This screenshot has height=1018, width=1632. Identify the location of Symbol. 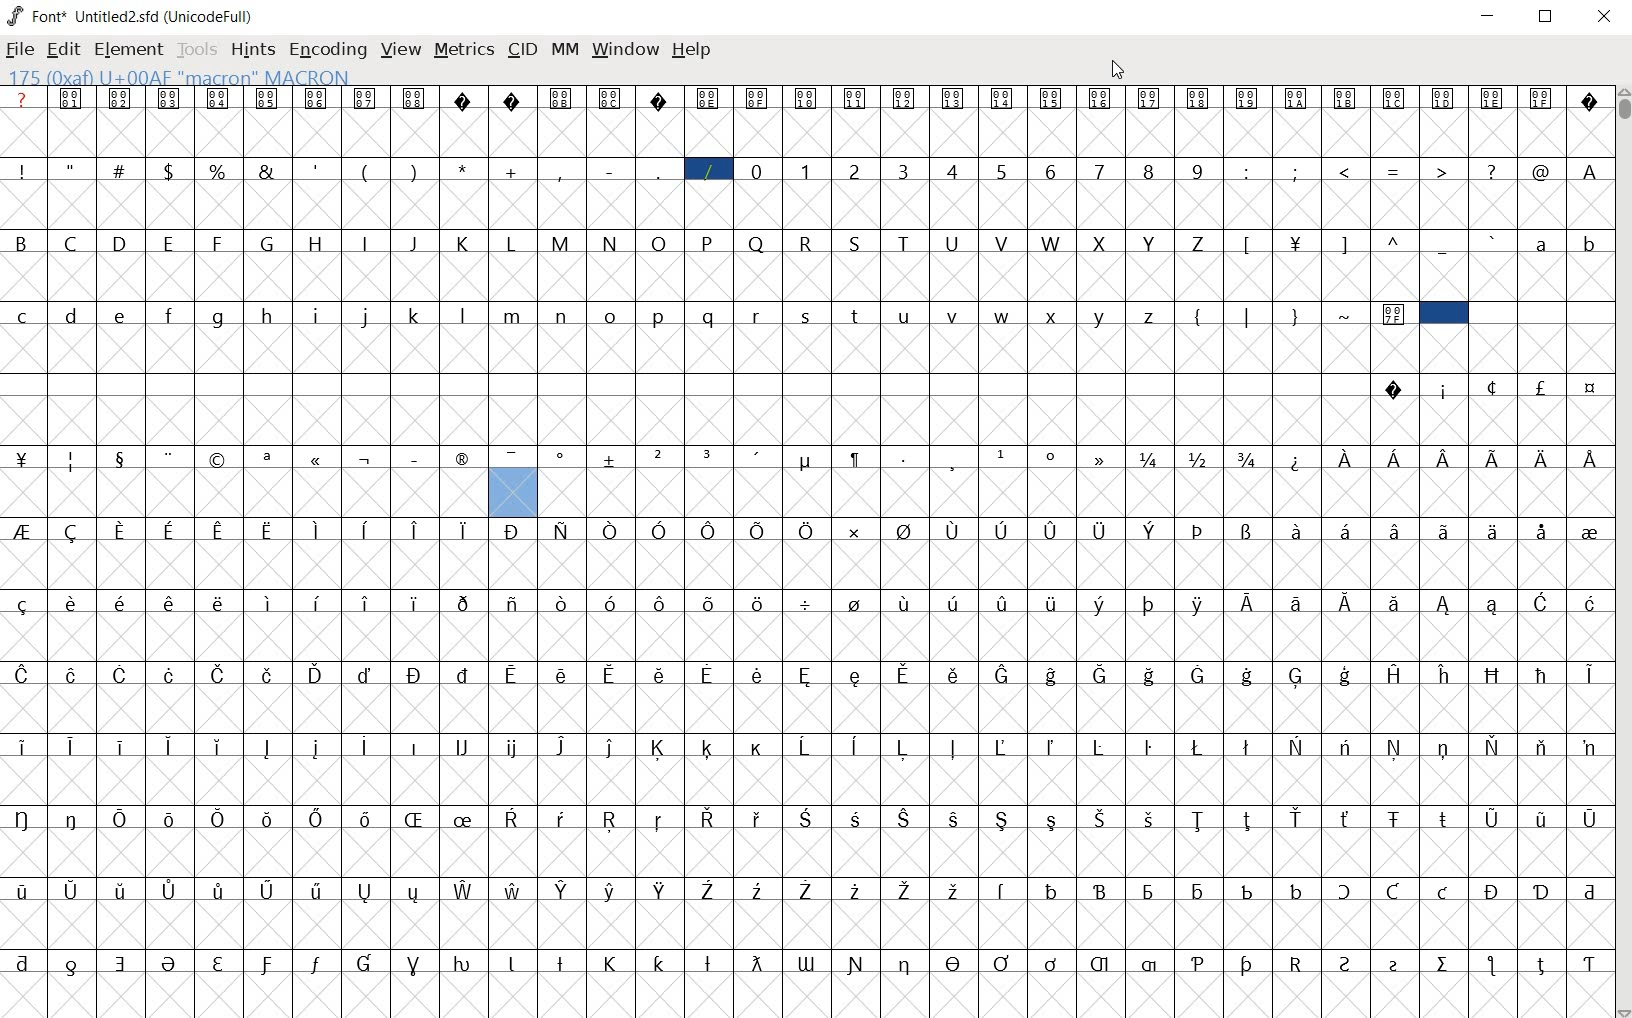
(610, 531).